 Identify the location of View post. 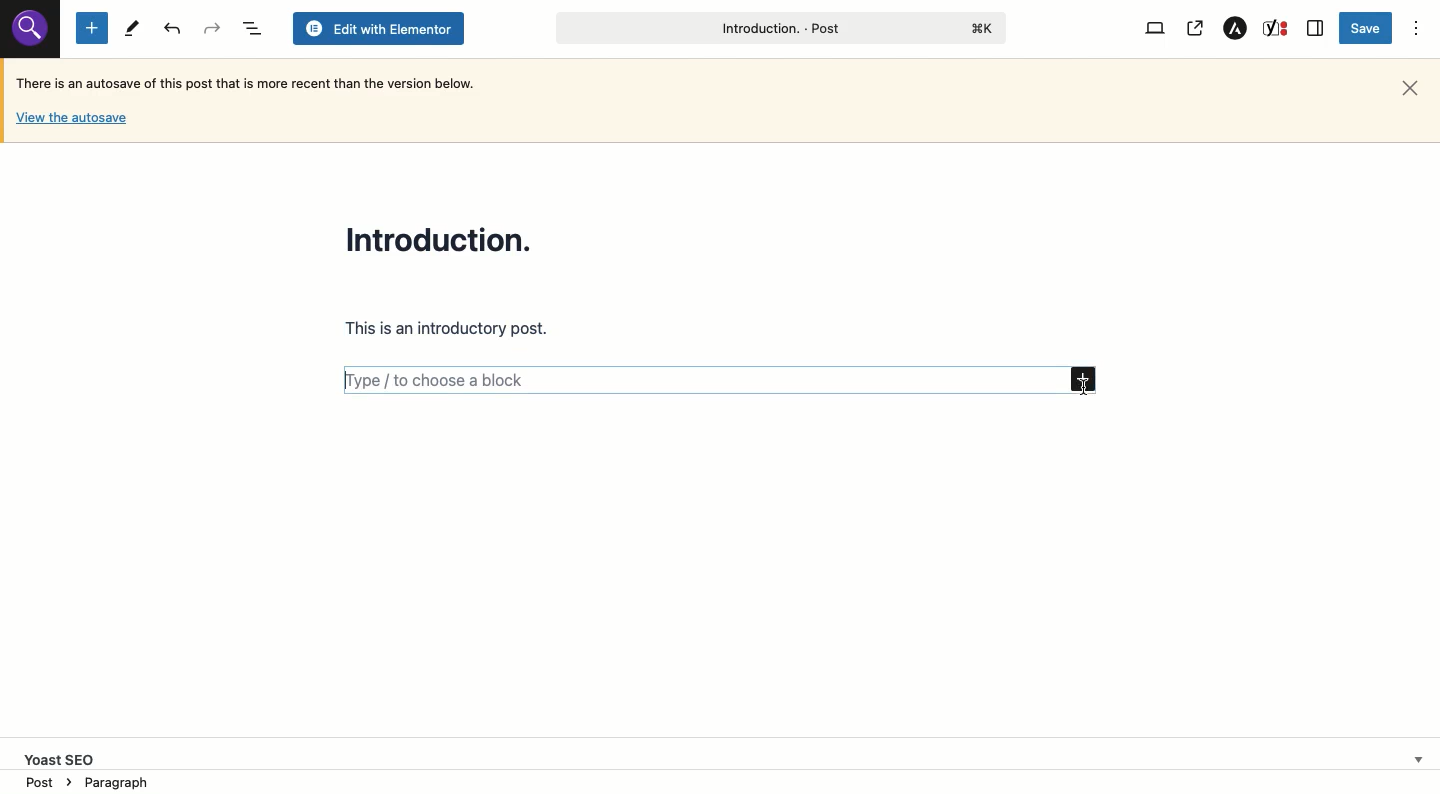
(1194, 29).